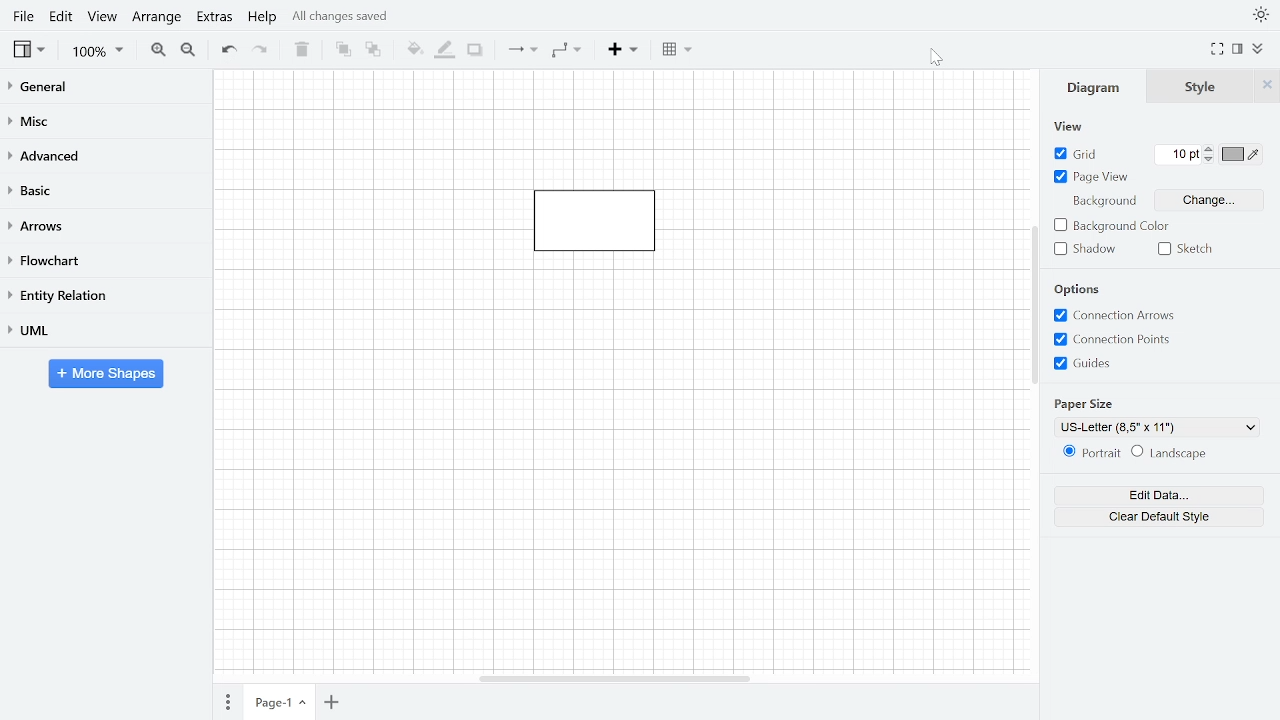  I want to click on Flowchart, so click(104, 261).